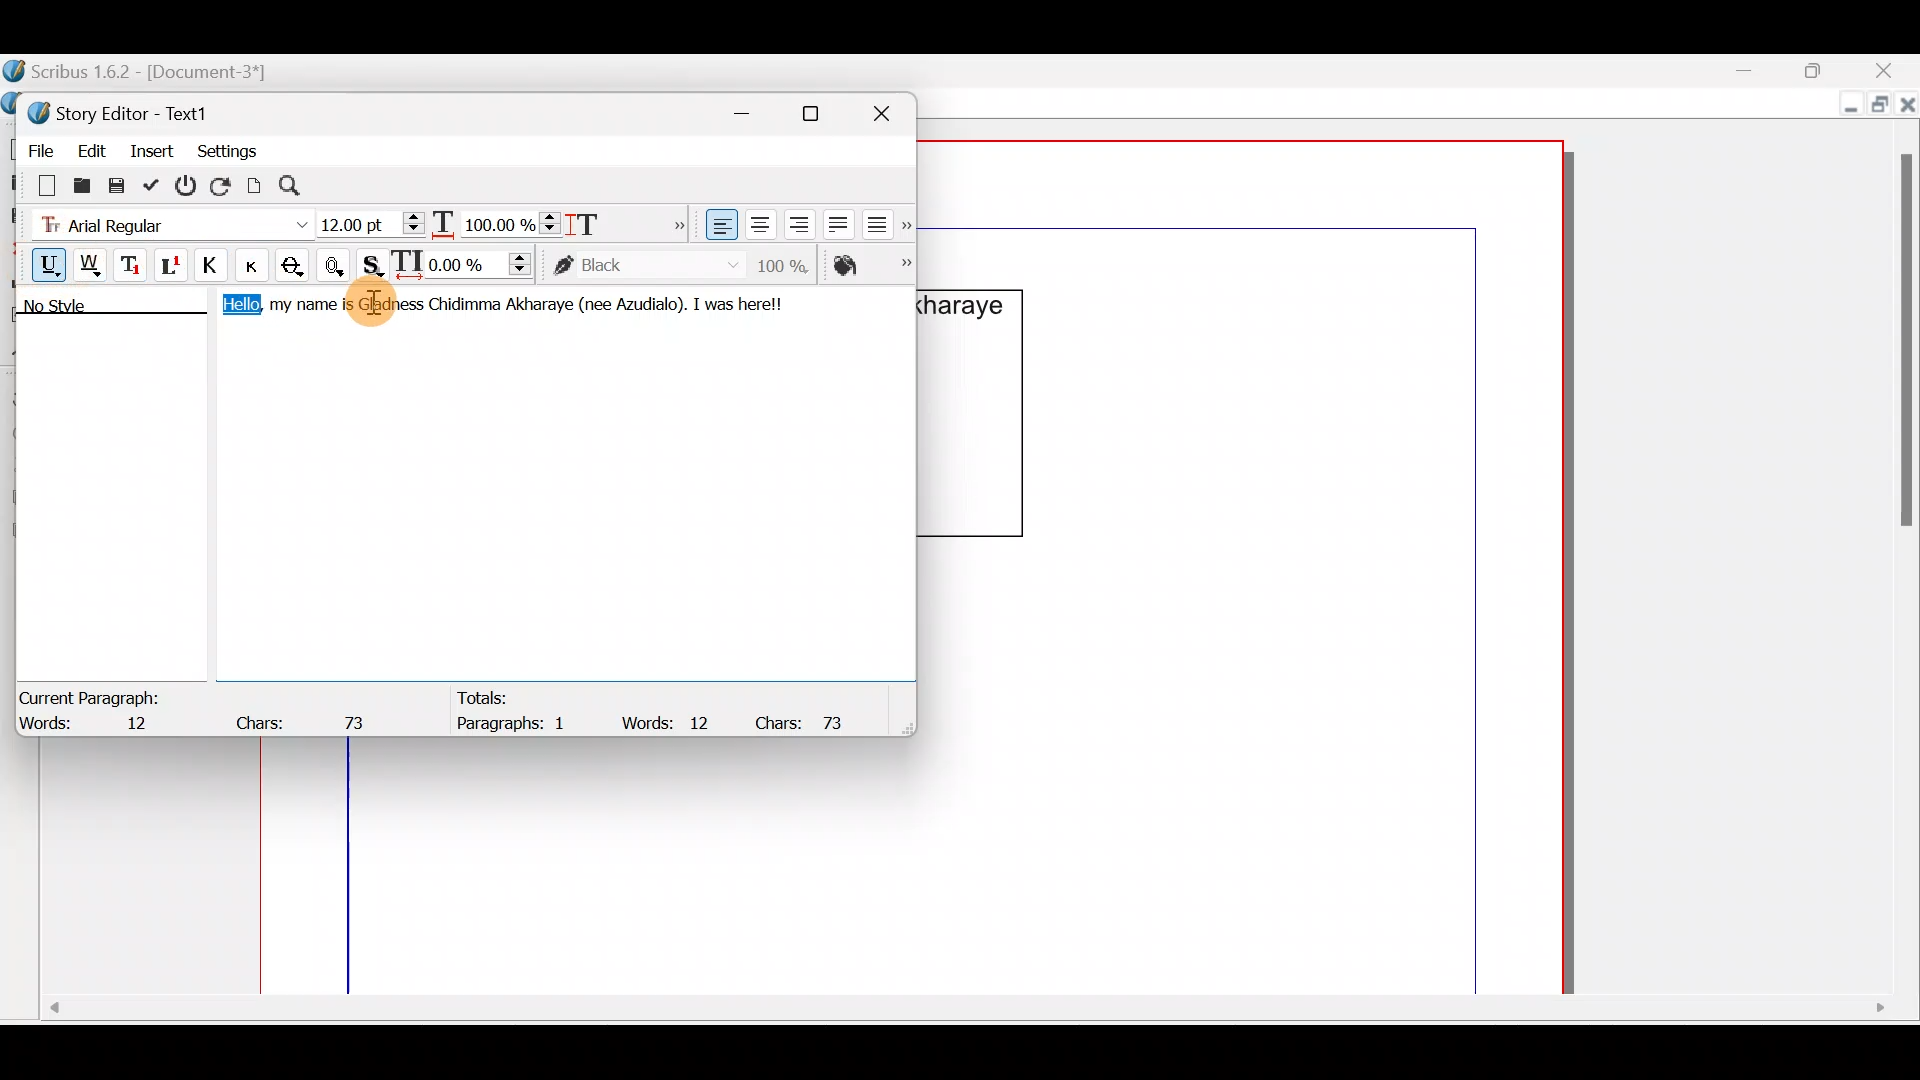 The height and width of the screenshot is (1080, 1920). Describe the element at coordinates (306, 717) in the screenshot. I see `Chars: 73` at that location.